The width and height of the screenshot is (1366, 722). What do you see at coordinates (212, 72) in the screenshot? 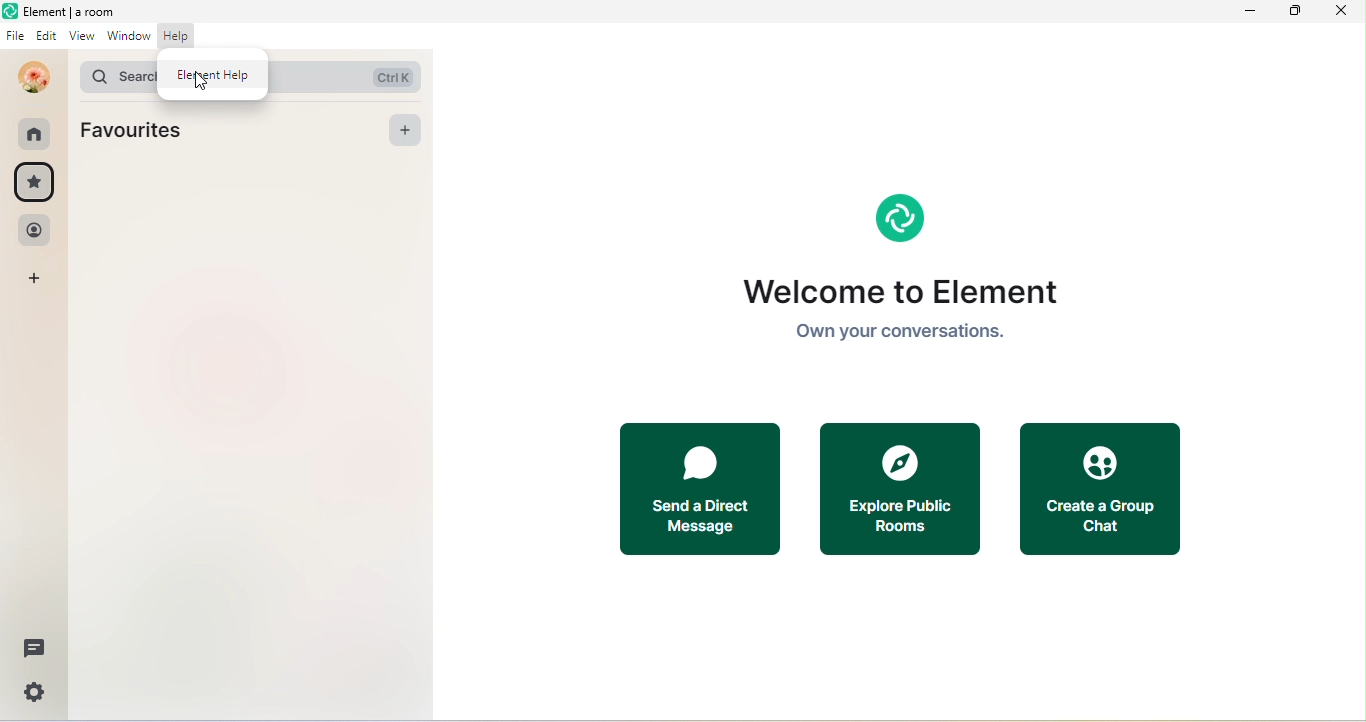
I see `element help` at bounding box center [212, 72].